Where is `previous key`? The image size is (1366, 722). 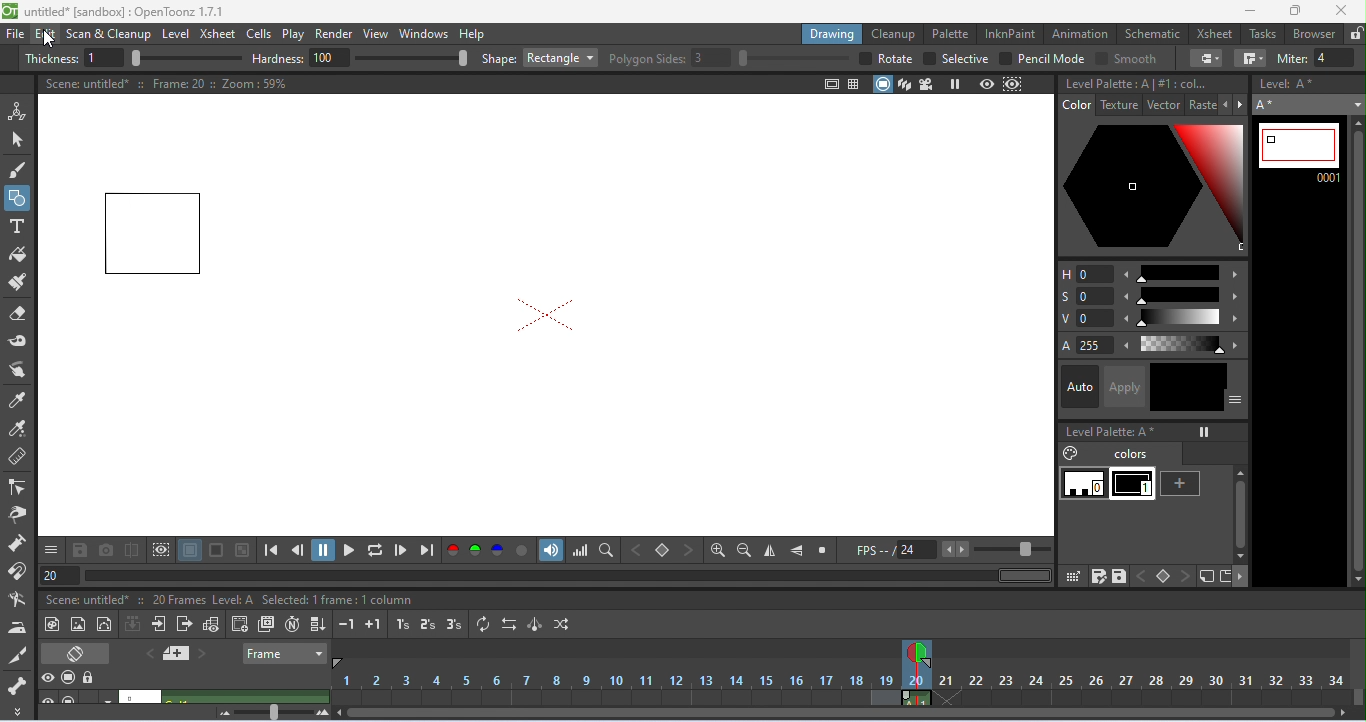 previous key is located at coordinates (634, 551).